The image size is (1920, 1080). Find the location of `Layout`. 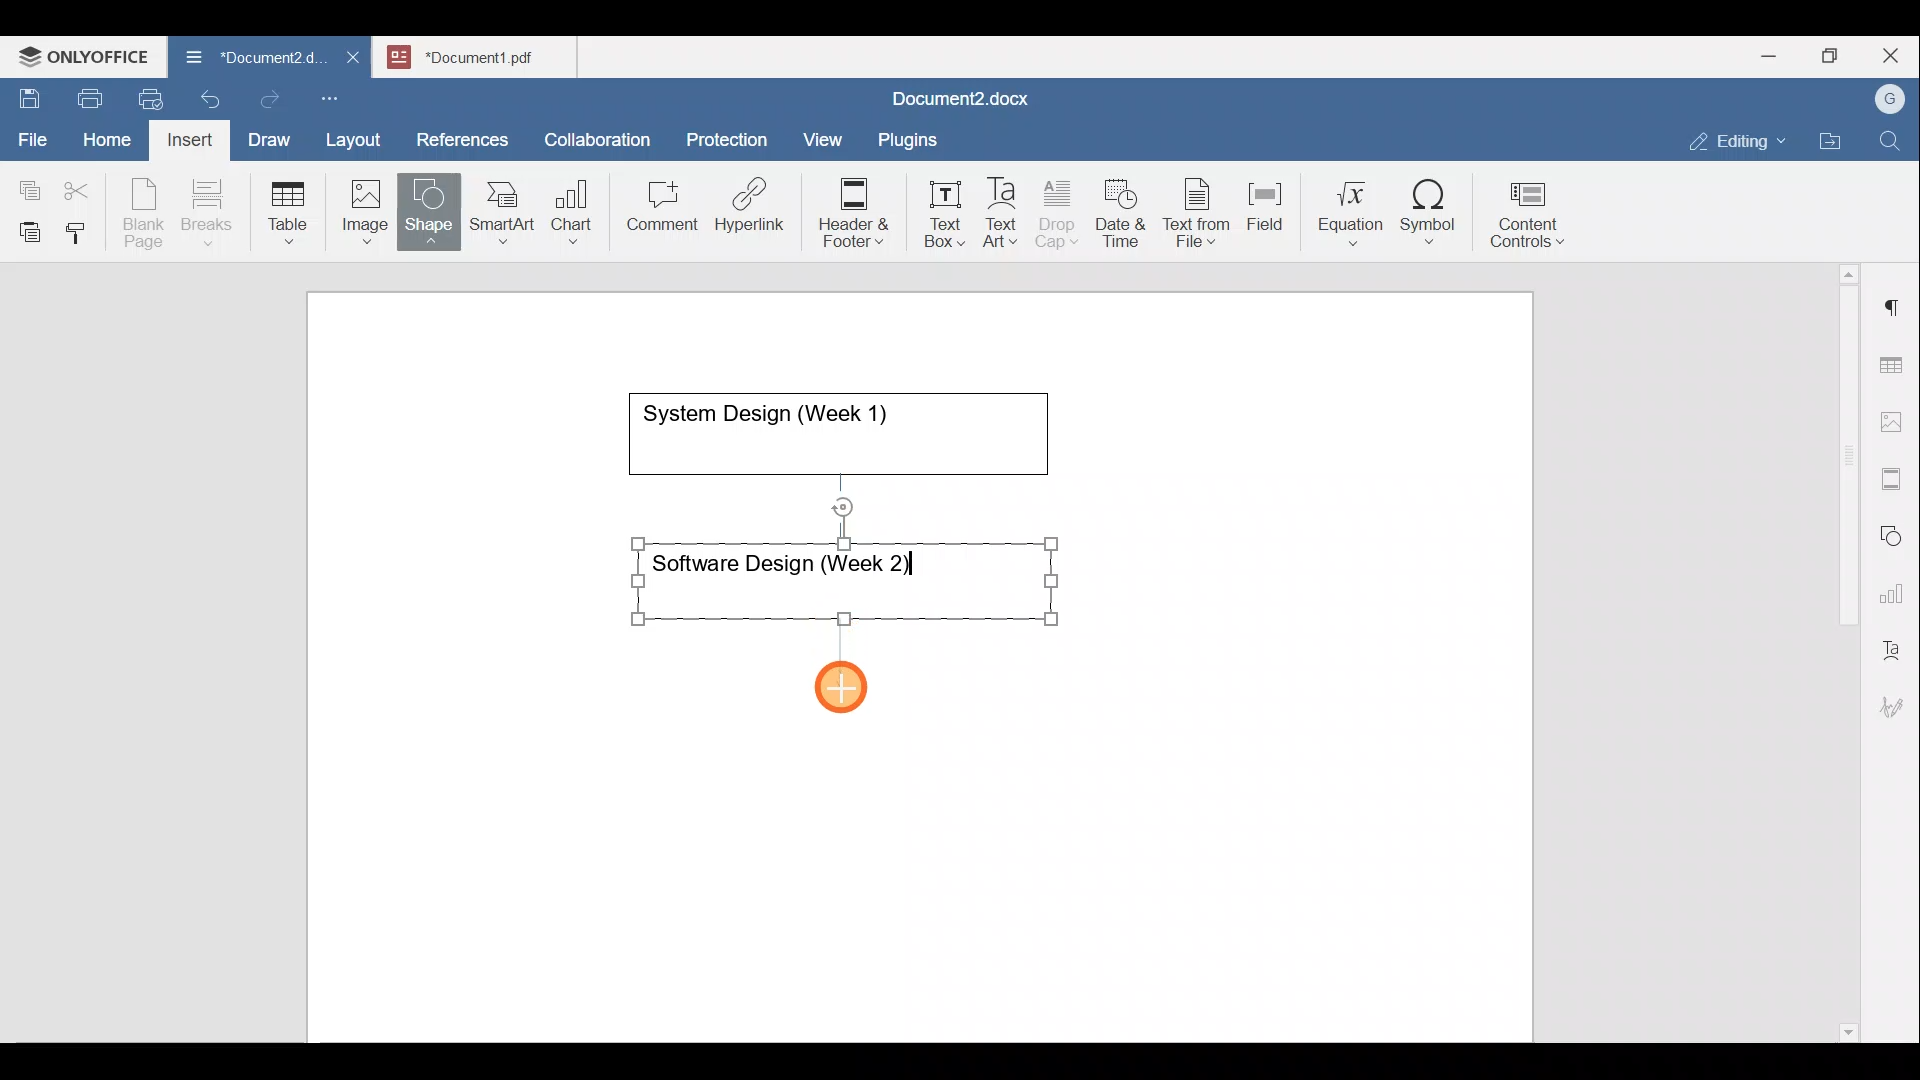

Layout is located at coordinates (358, 136).